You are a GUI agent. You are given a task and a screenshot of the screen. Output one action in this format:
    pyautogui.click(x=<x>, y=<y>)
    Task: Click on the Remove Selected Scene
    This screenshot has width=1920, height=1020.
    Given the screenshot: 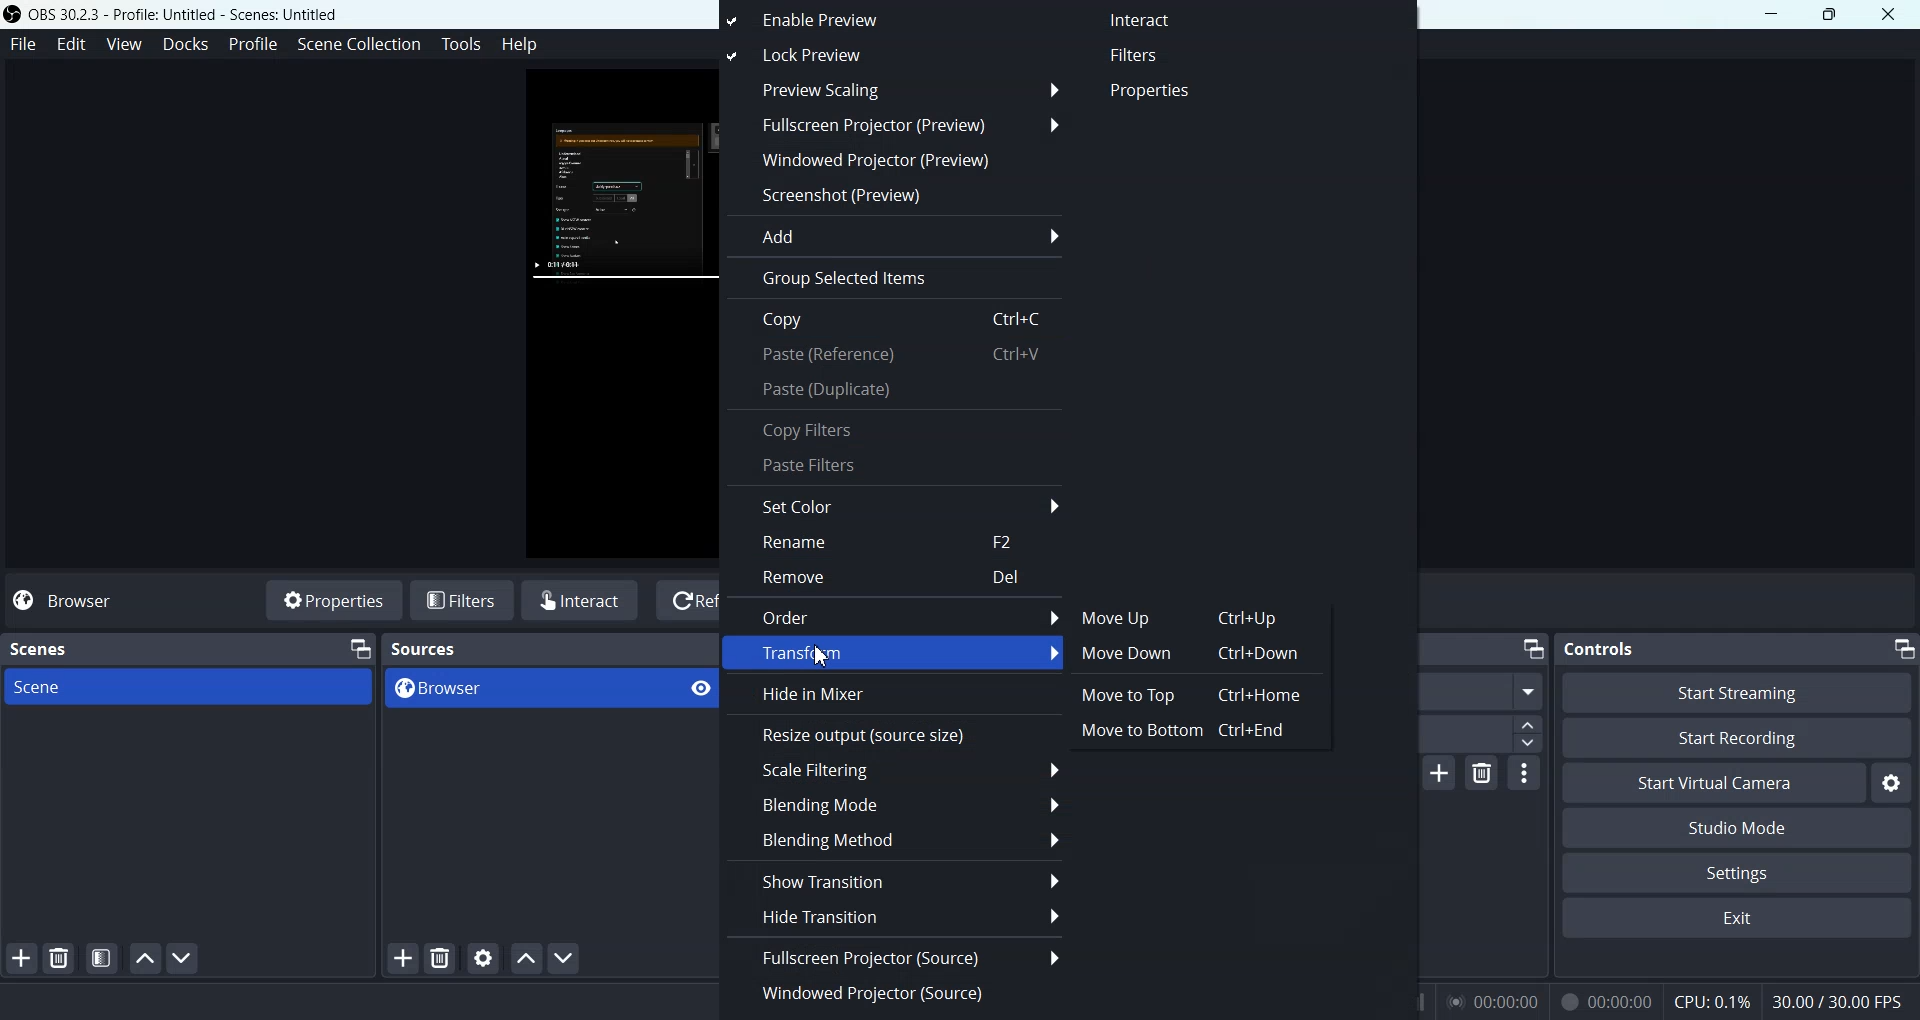 What is the action you would take?
    pyautogui.click(x=62, y=958)
    